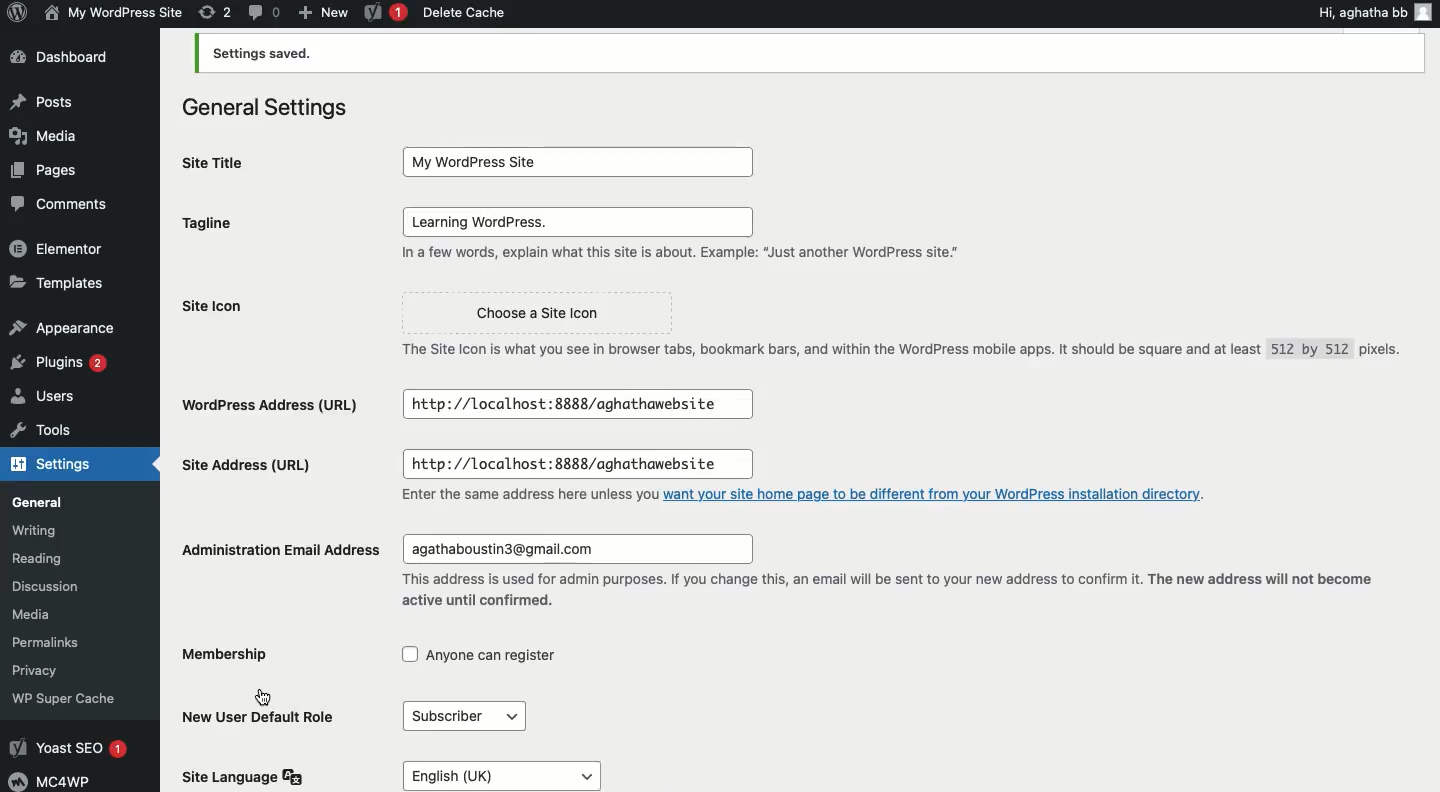  What do you see at coordinates (263, 12) in the screenshot?
I see `(0) Comment` at bounding box center [263, 12].